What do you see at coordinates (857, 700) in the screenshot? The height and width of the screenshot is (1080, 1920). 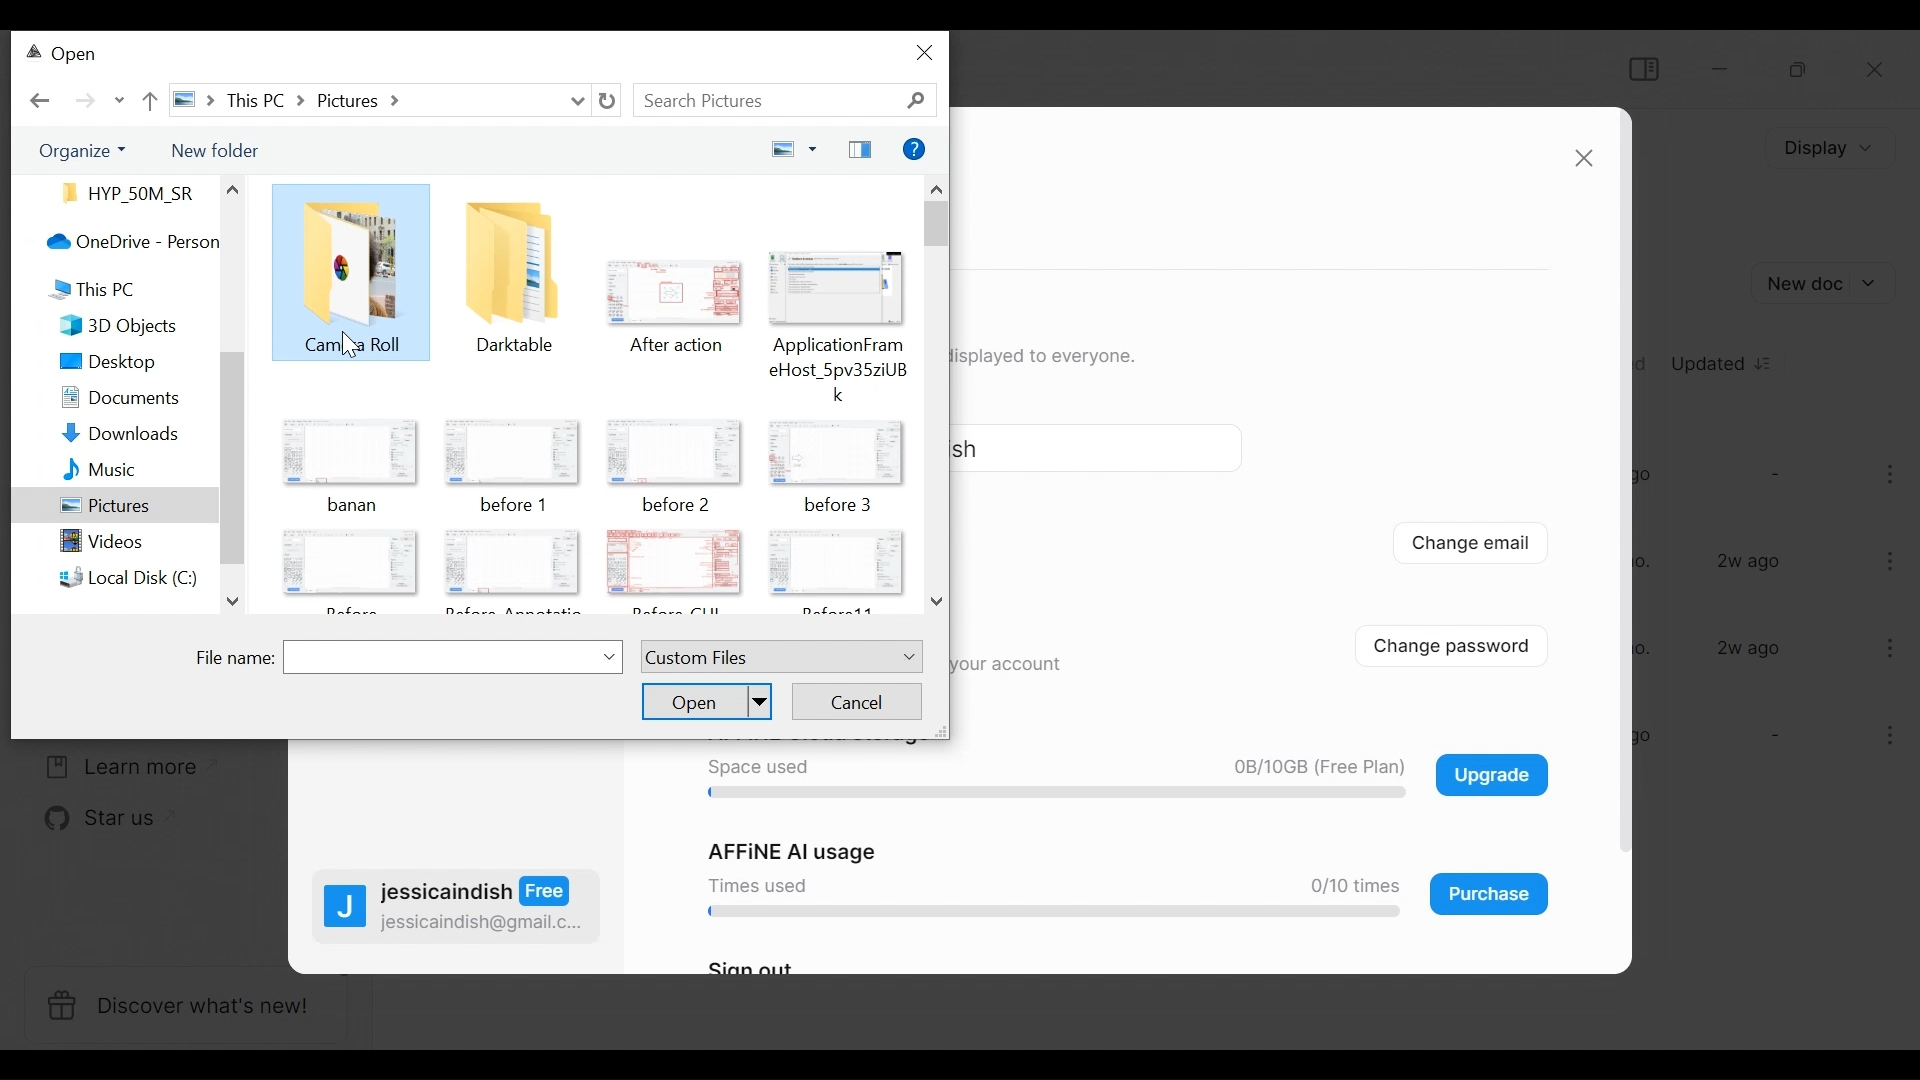 I see `Cancel` at bounding box center [857, 700].